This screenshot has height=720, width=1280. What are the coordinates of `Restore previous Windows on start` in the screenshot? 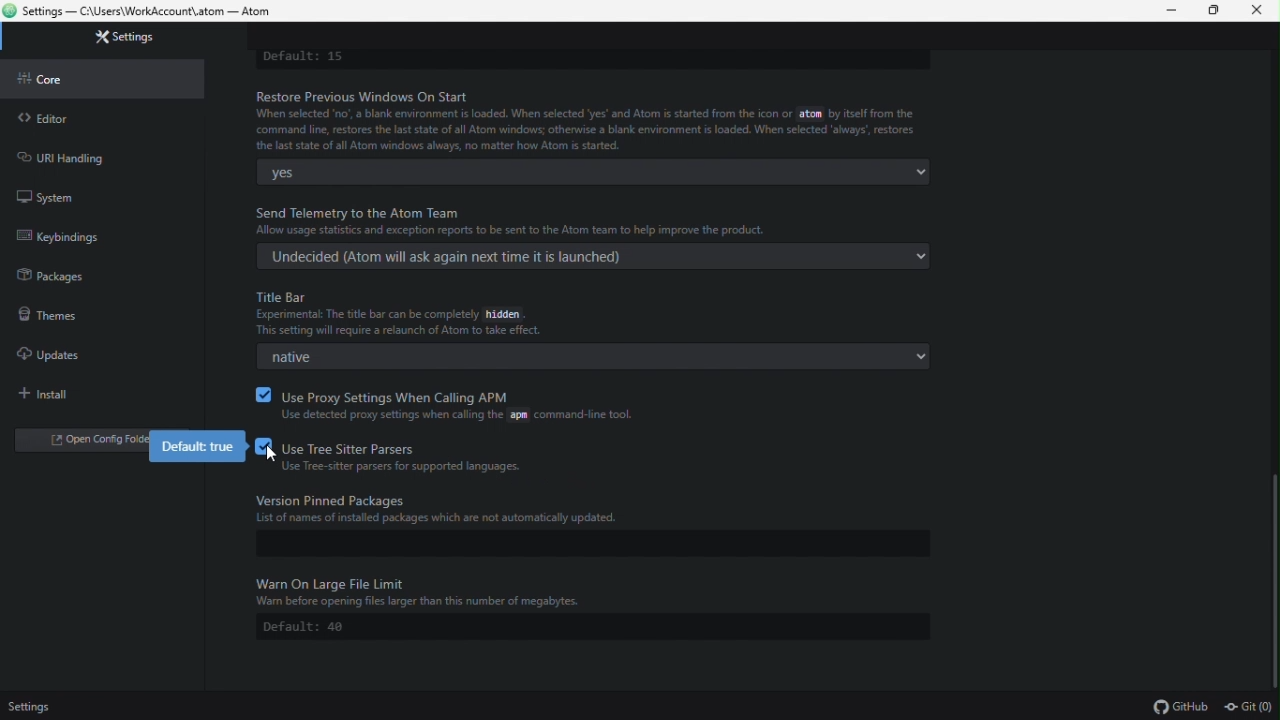 It's located at (593, 120).